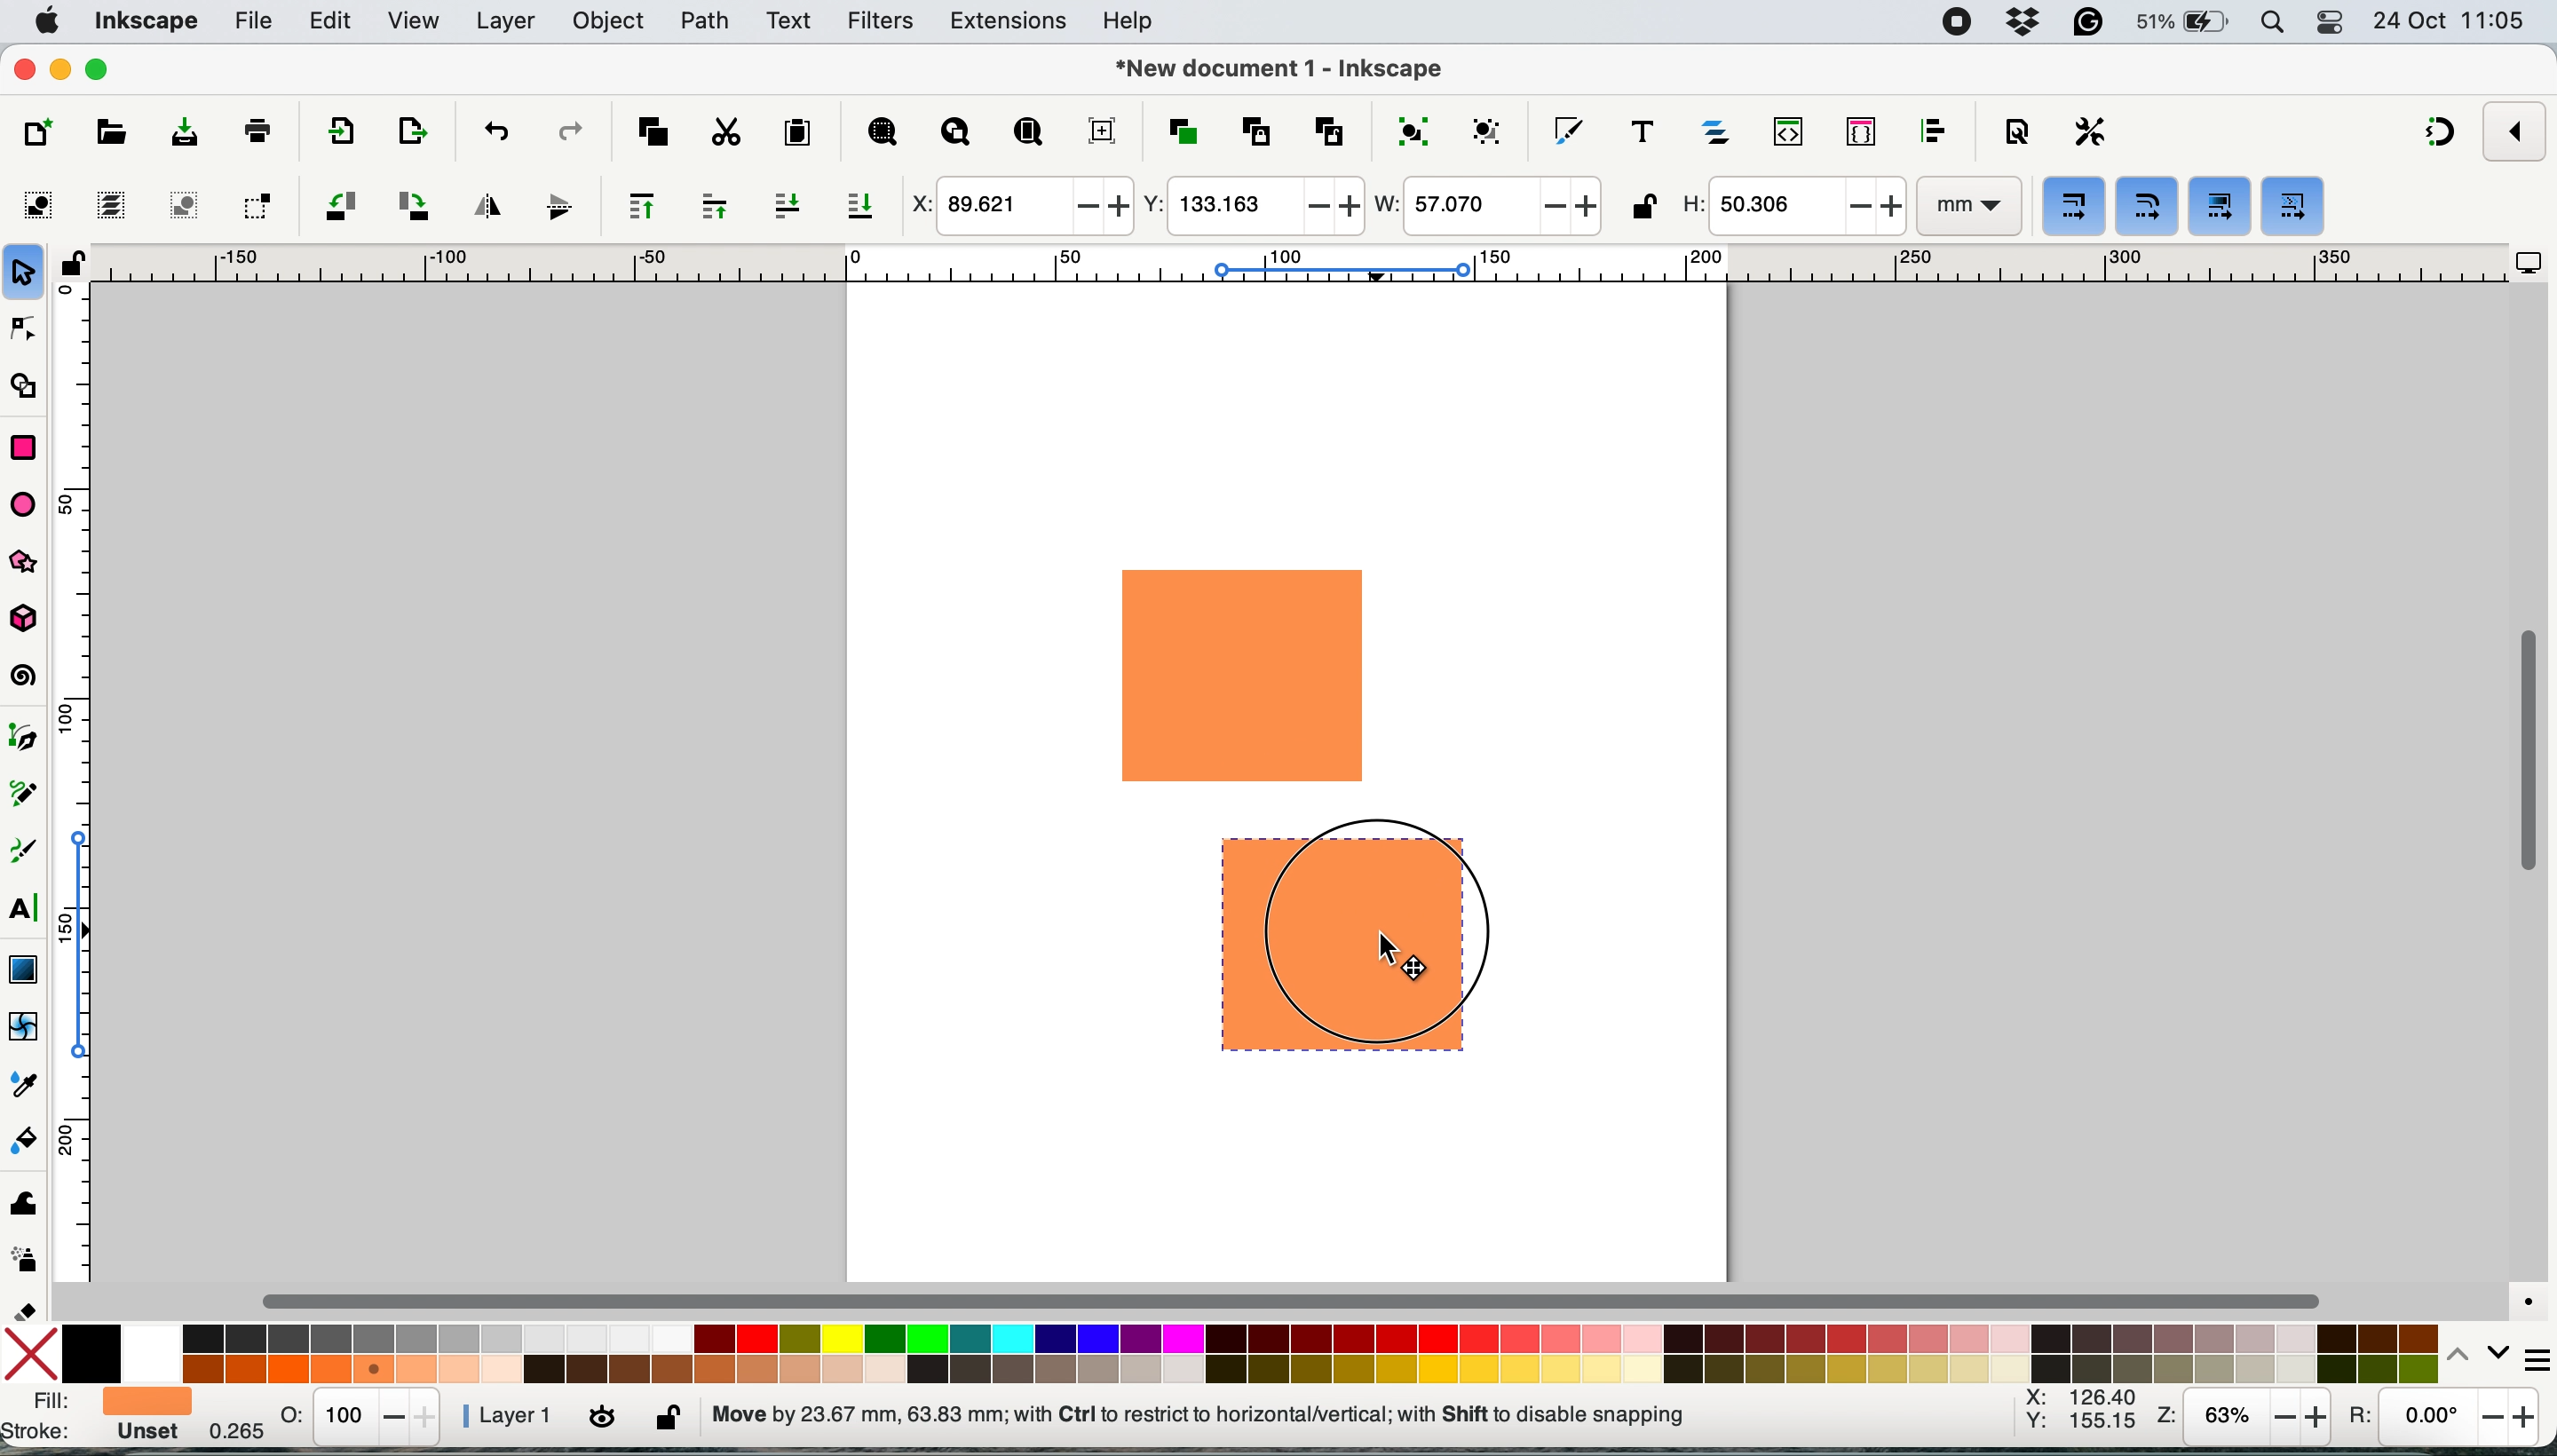 Image resolution: width=2557 pixels, height=1456 pixels. What do you see at coordinates (552, 206) in the screenshot?
I see `flip vertically` at bounding box center [552, 206].